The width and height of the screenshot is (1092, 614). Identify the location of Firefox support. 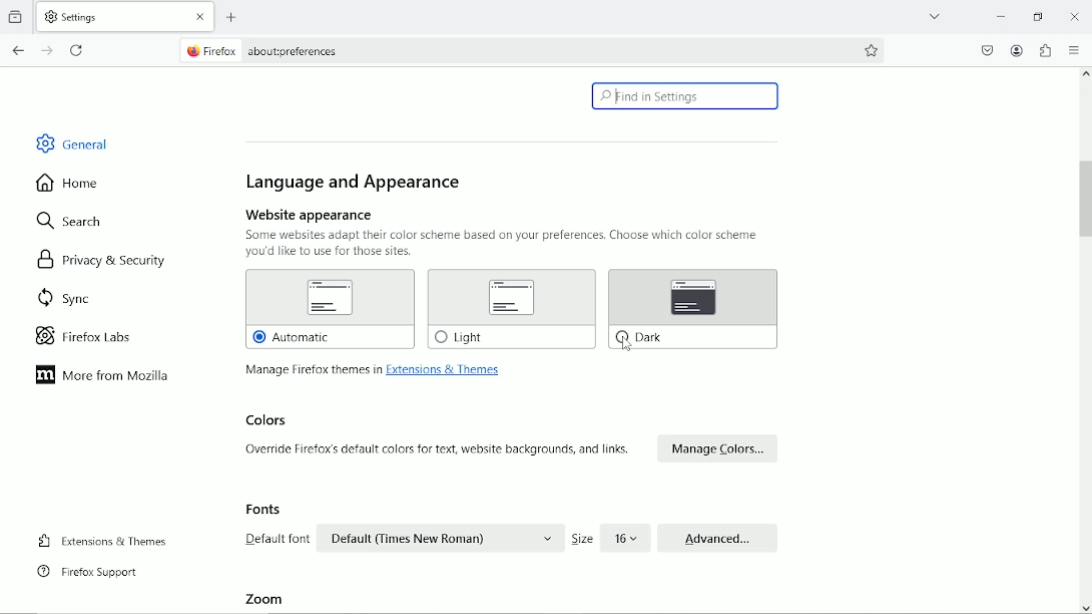
(93, 573).